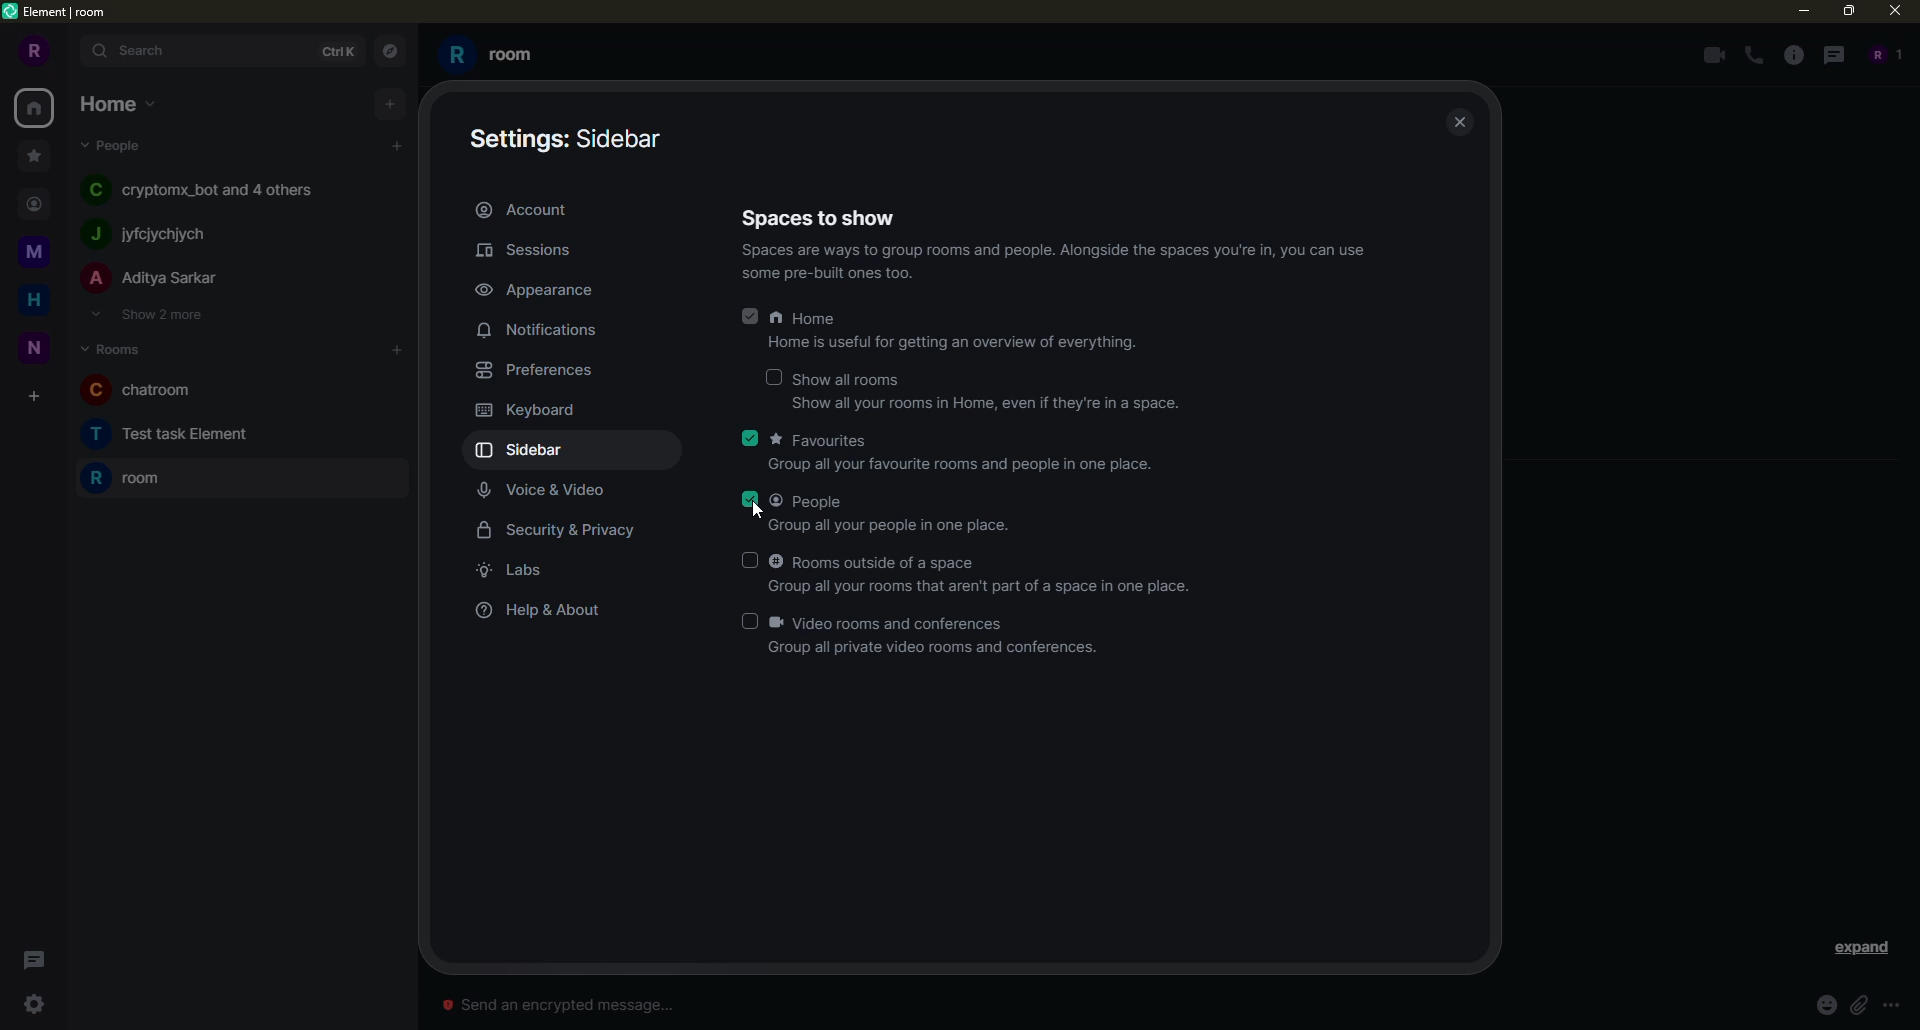  I want to click on add, so click(392, 102).